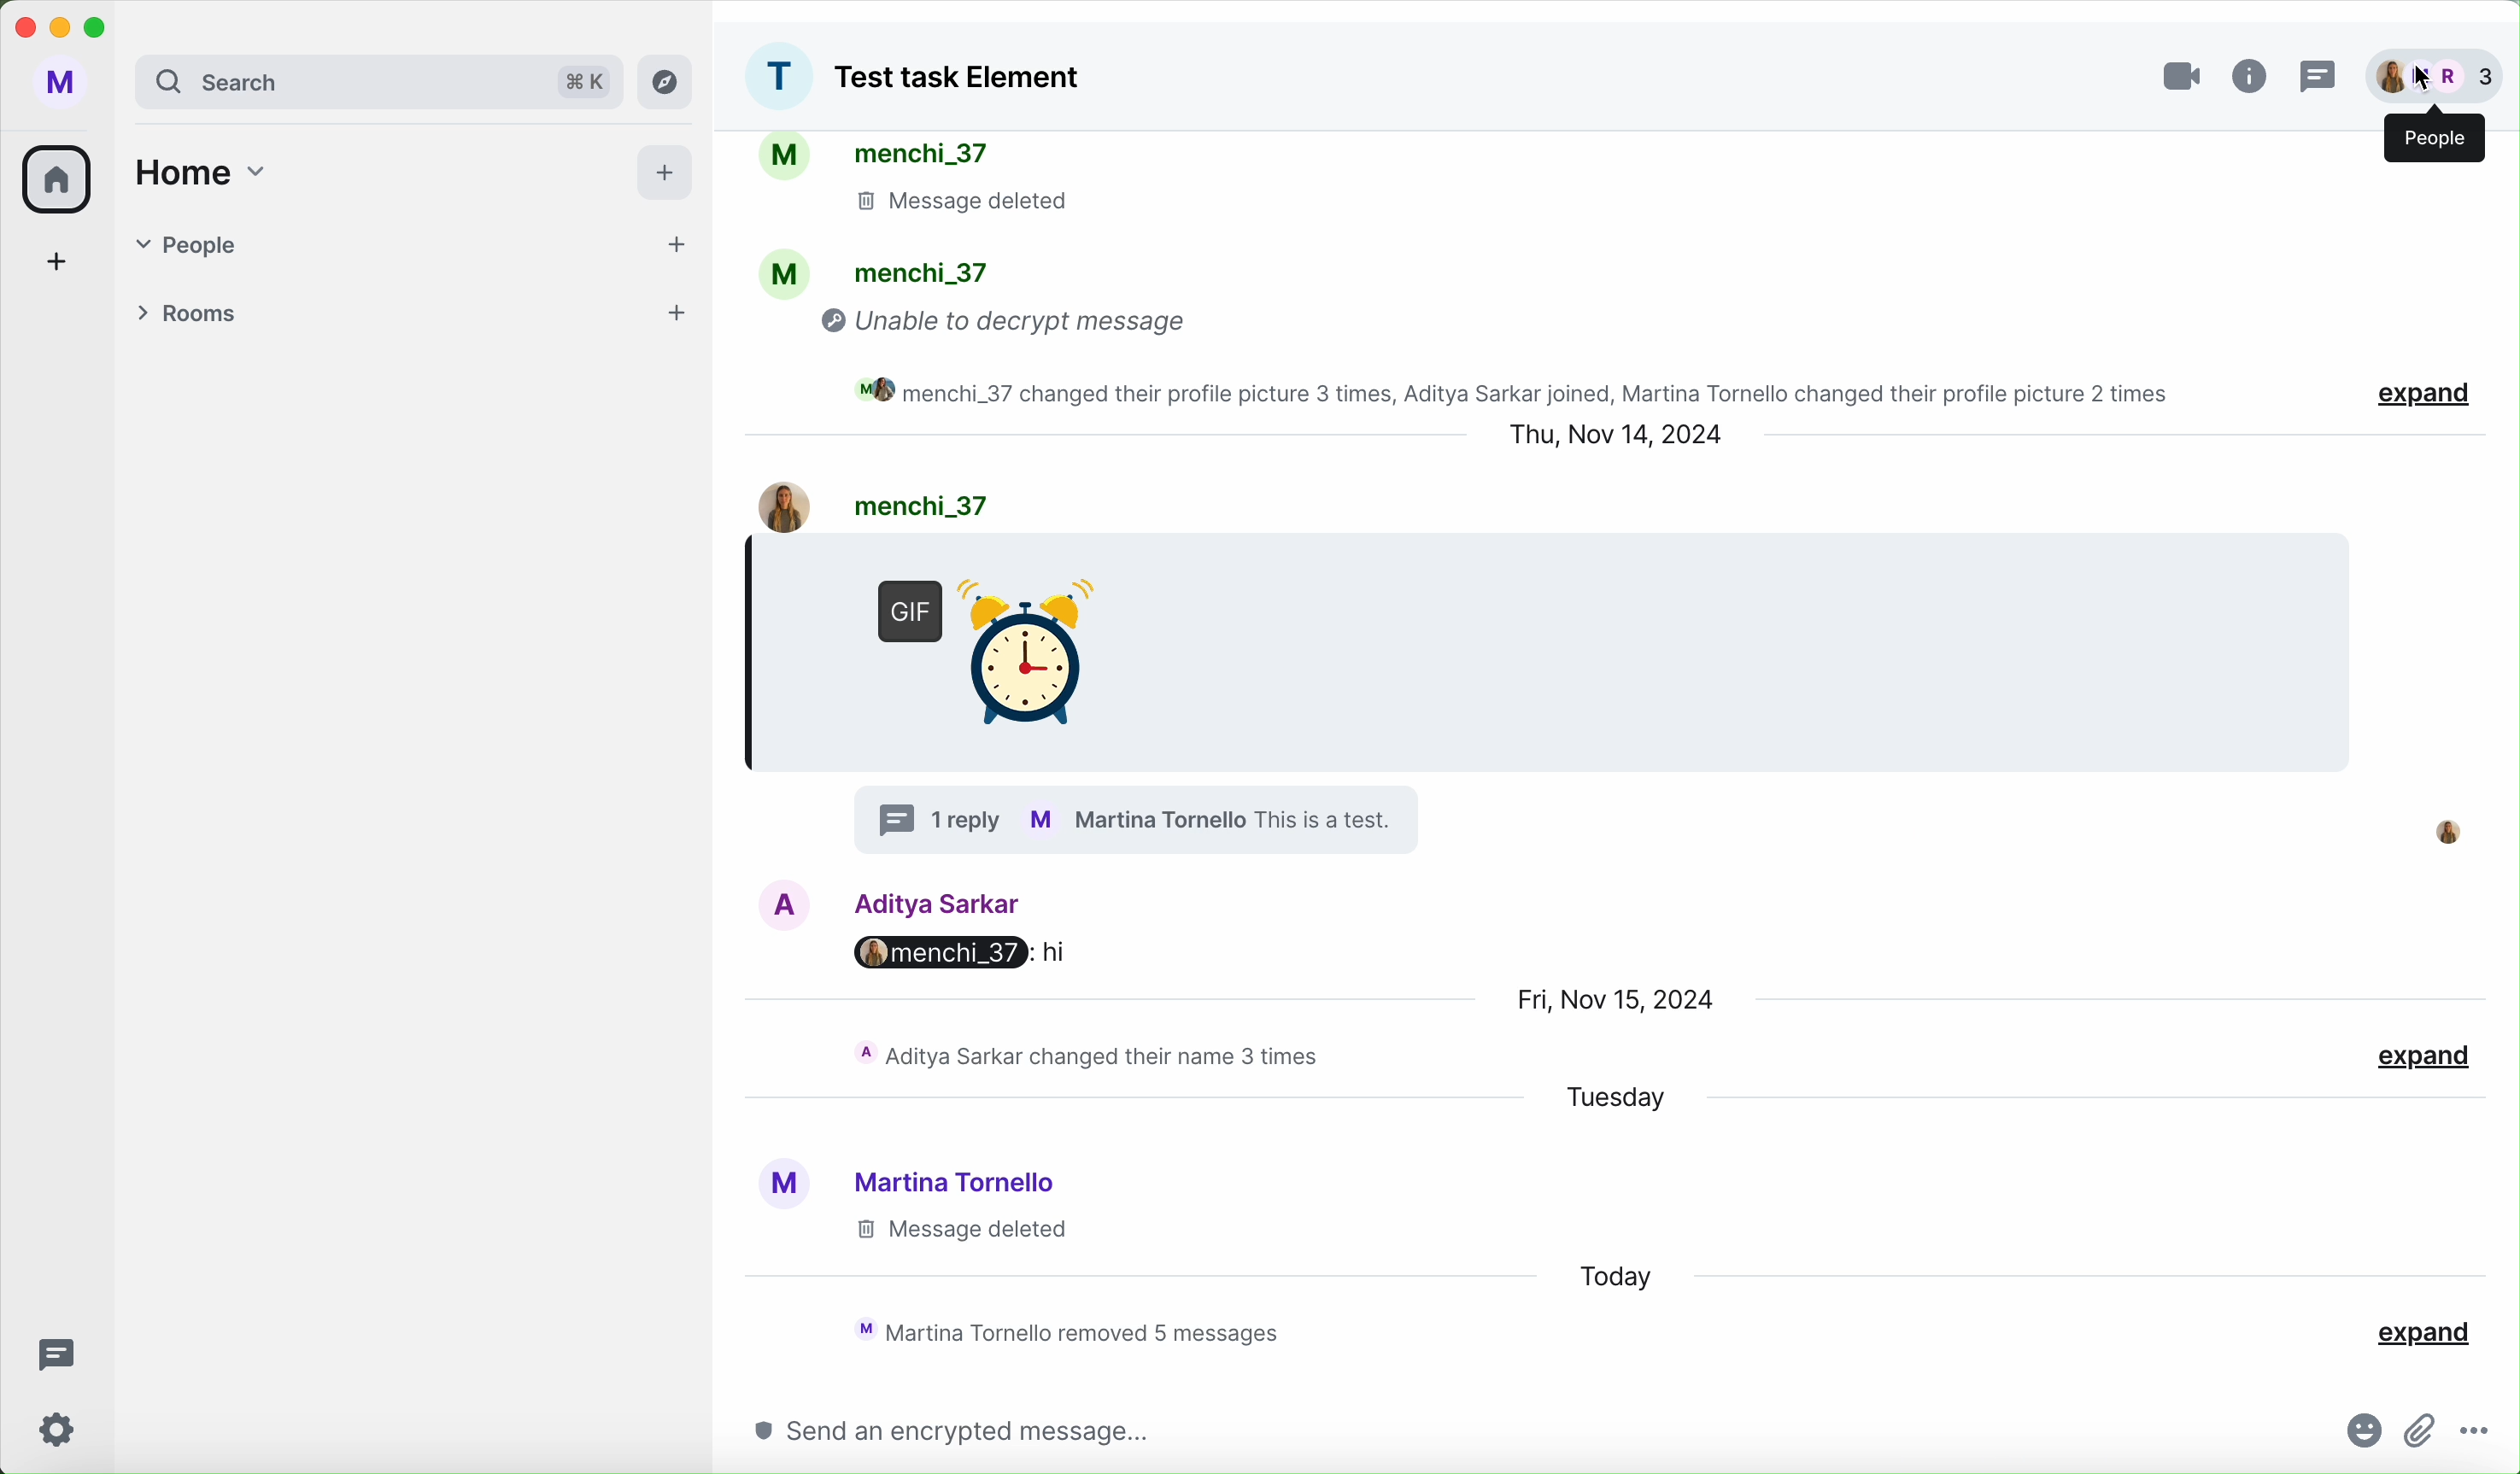  I want to click on expand, so click(2425, 1335).